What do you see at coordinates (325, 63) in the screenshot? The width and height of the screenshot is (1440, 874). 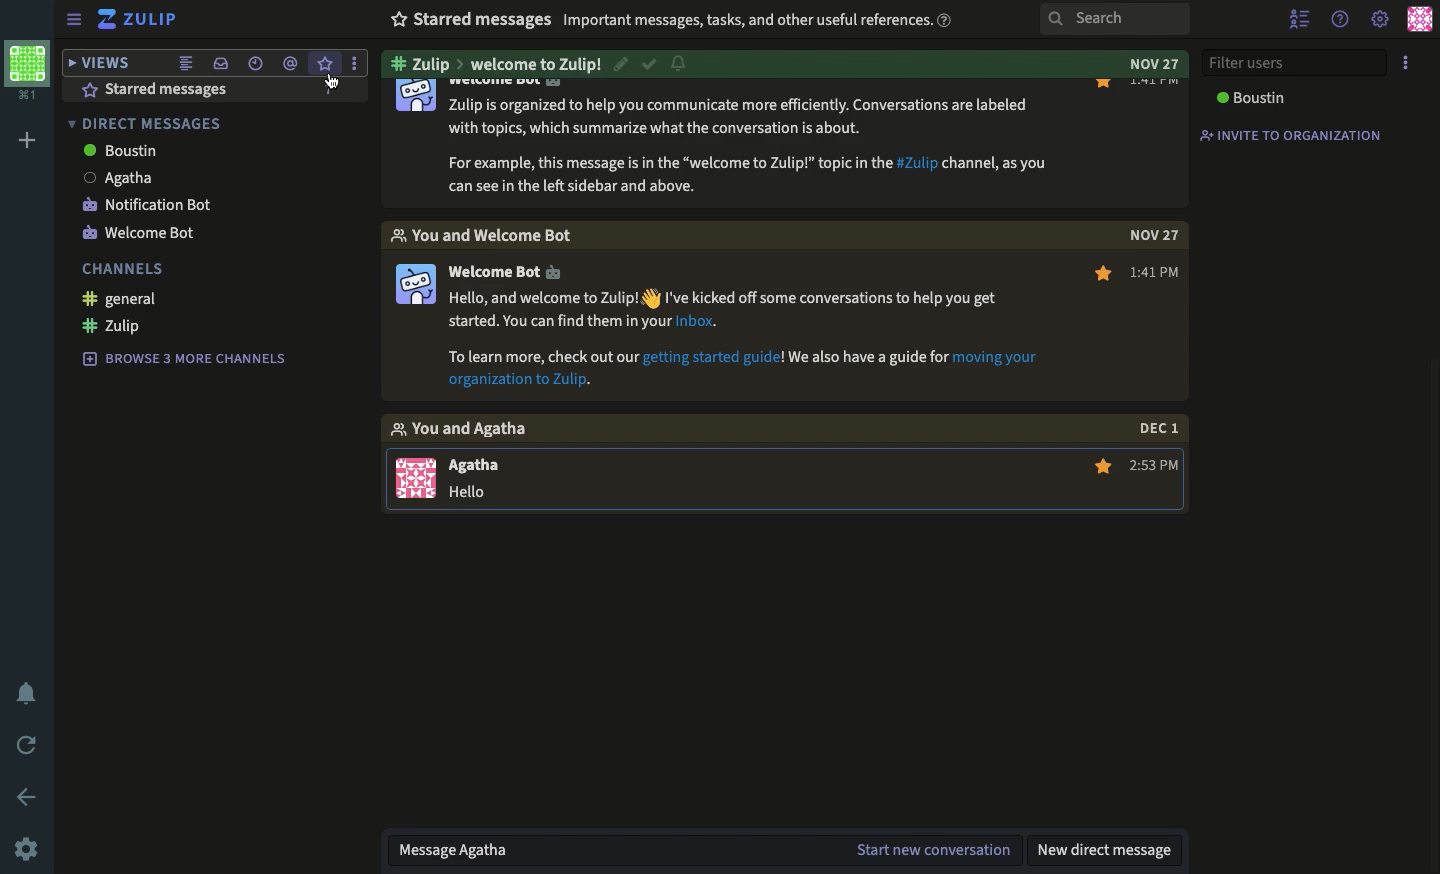 I see `star` at bounding box center [325, 63].